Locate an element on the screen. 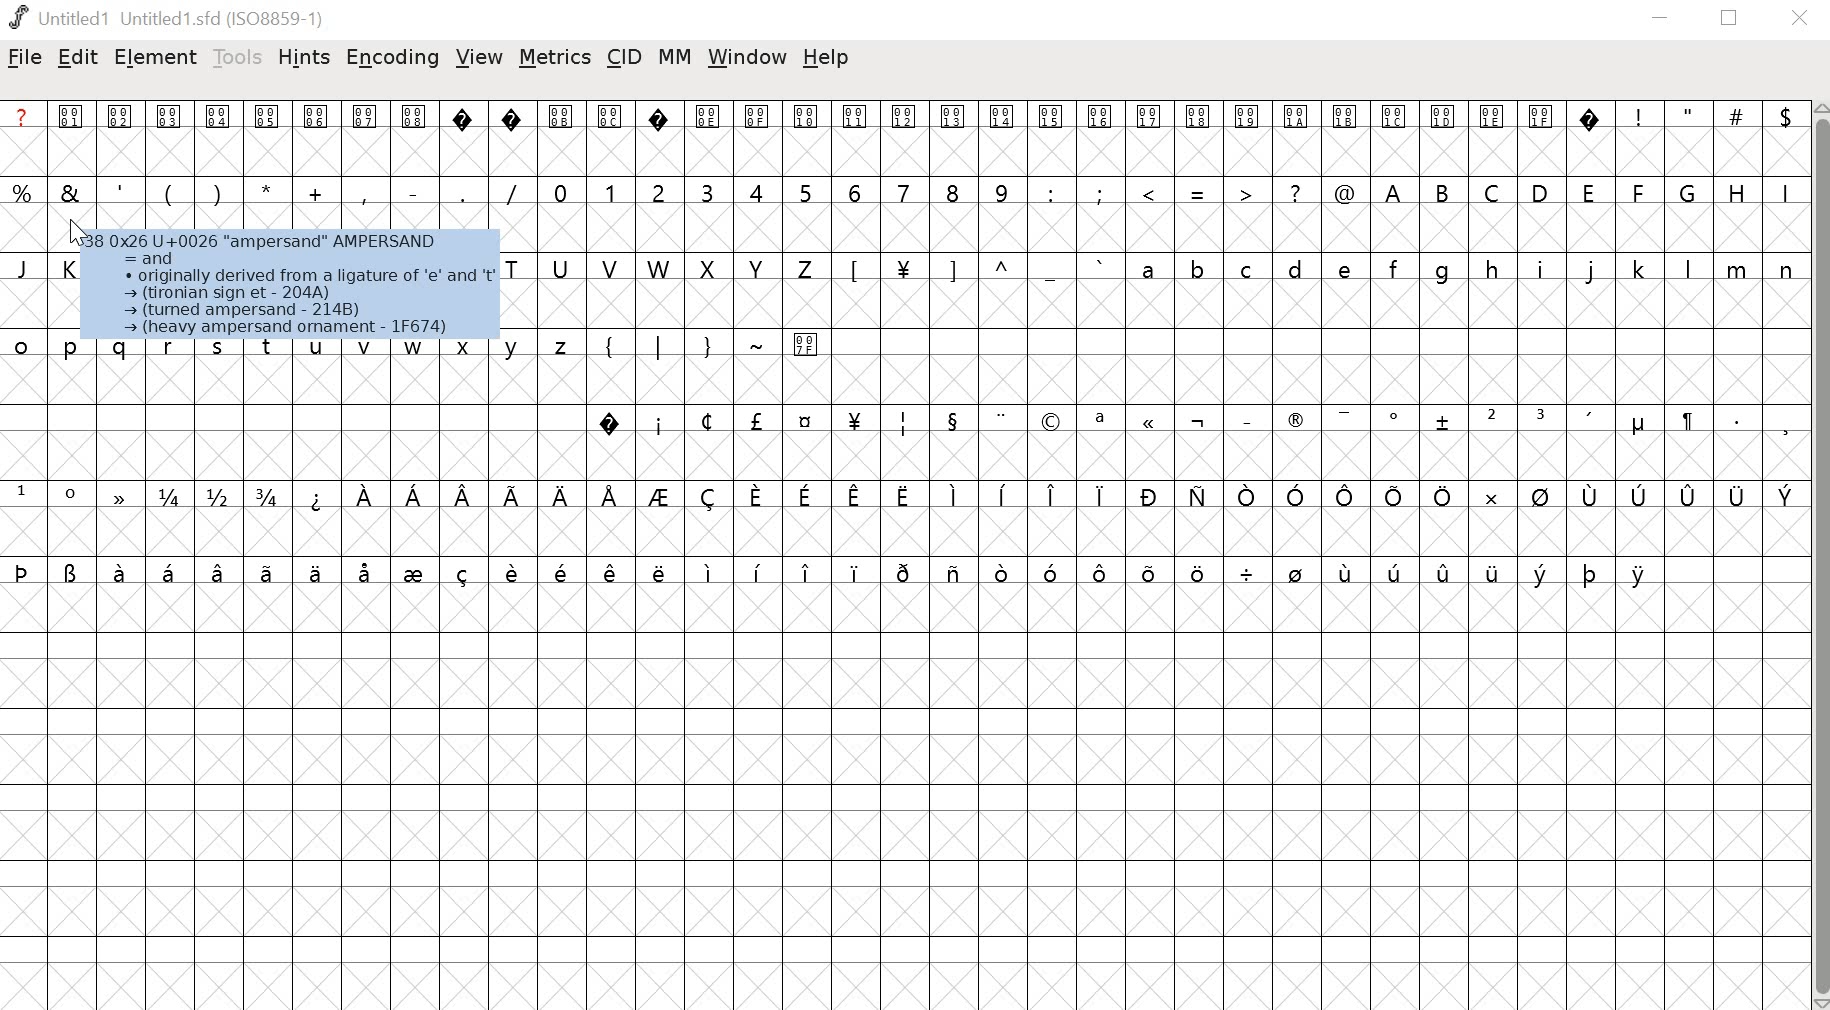 This screenshot has width=1830, height=1010. a is located at coordinates (1101, 419).